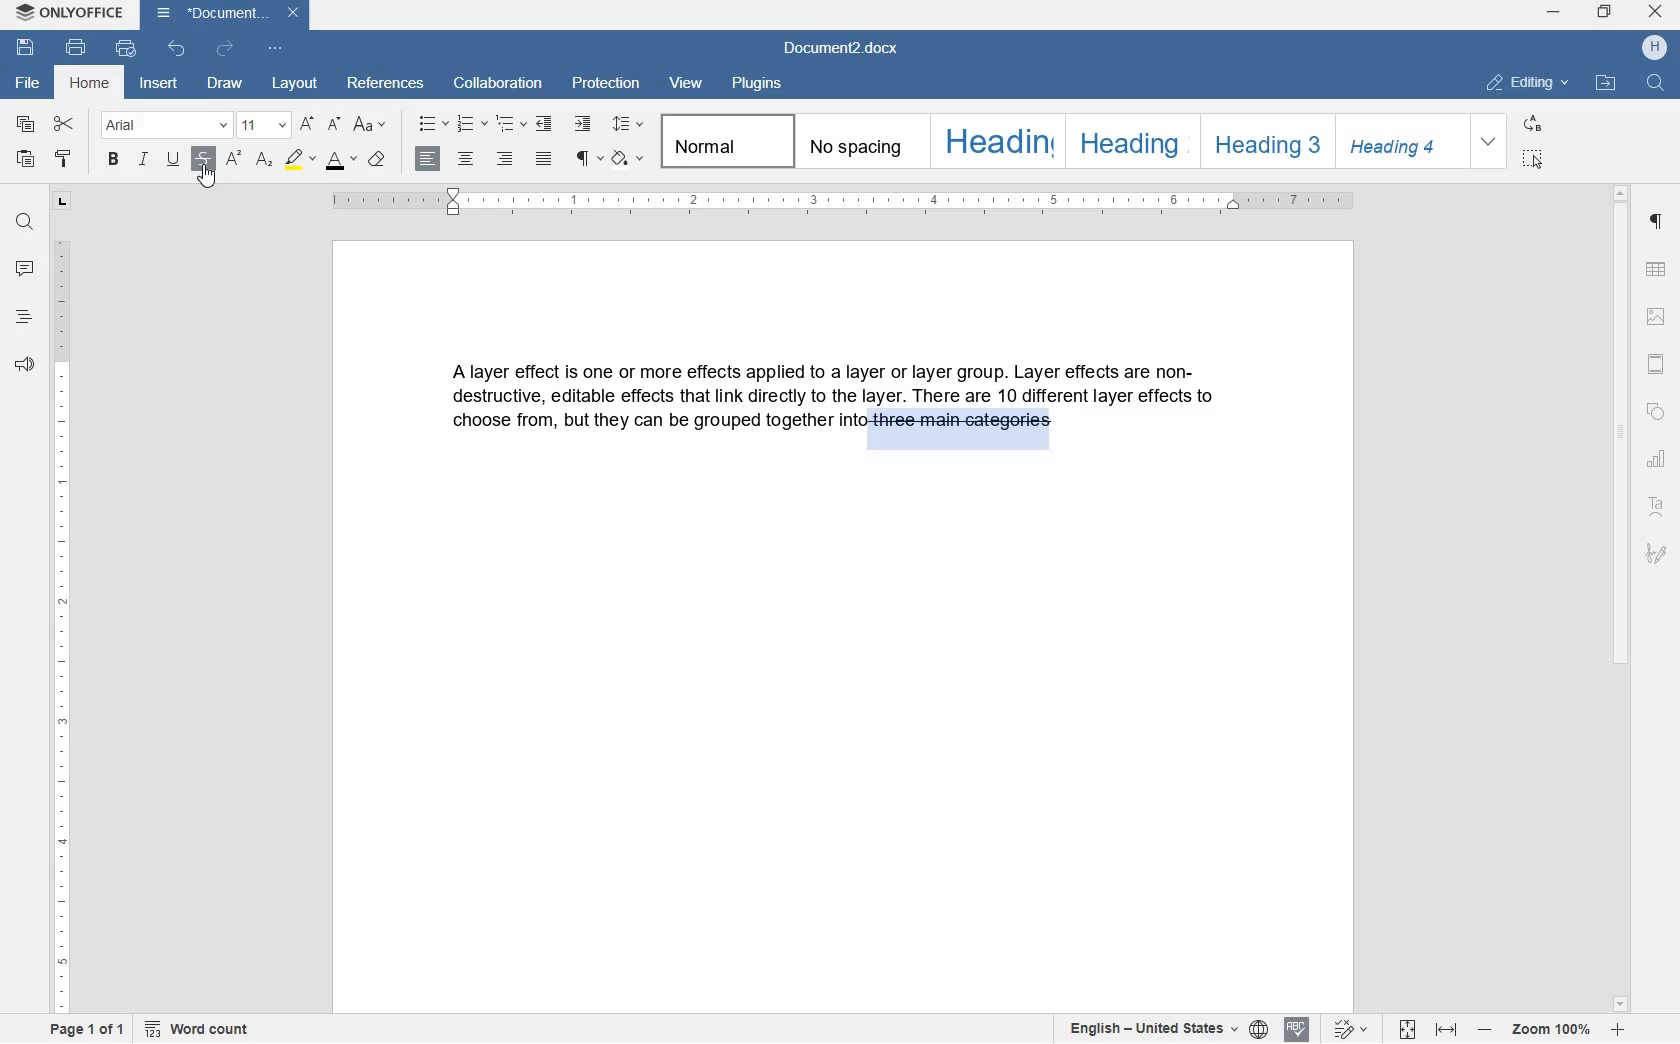 The width and height of the screenshot is (1680, 1044). I want to click on paragraph line spacing, so click(630, 127).